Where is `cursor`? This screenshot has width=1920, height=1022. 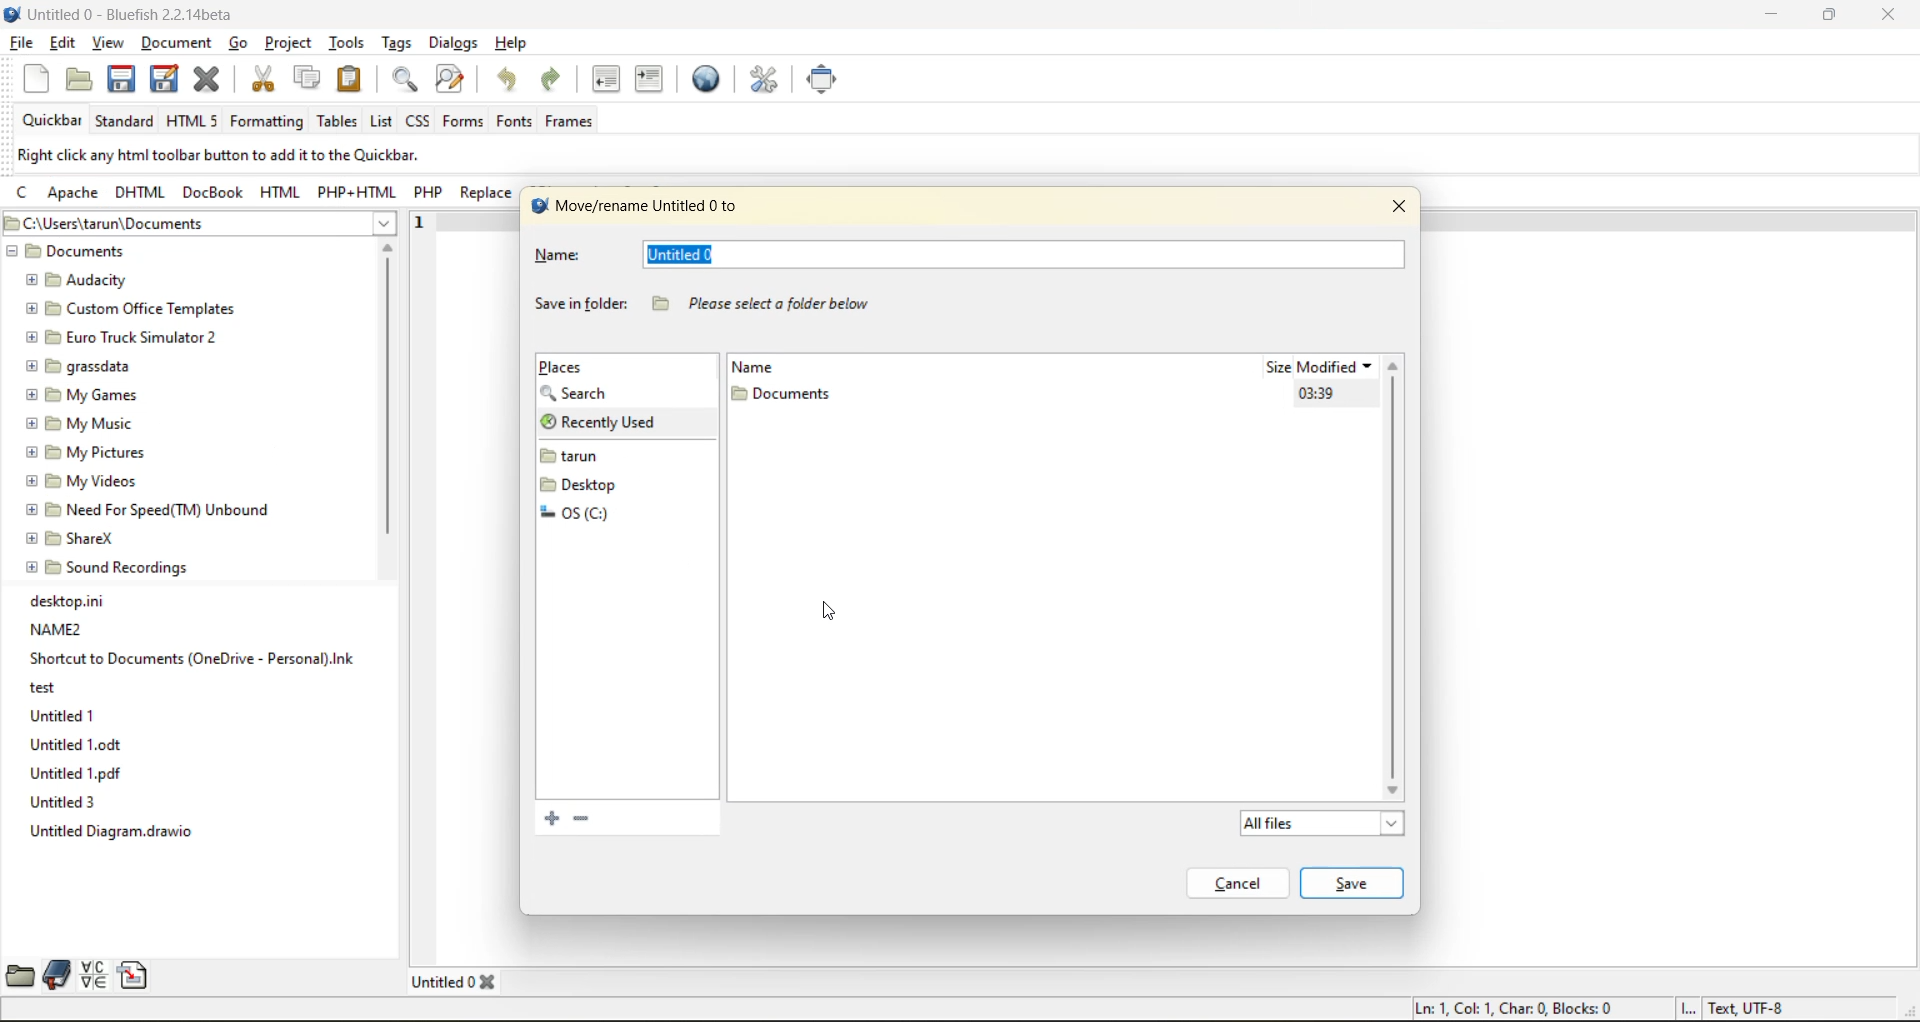
cursor is located at coordinates (831, 613).